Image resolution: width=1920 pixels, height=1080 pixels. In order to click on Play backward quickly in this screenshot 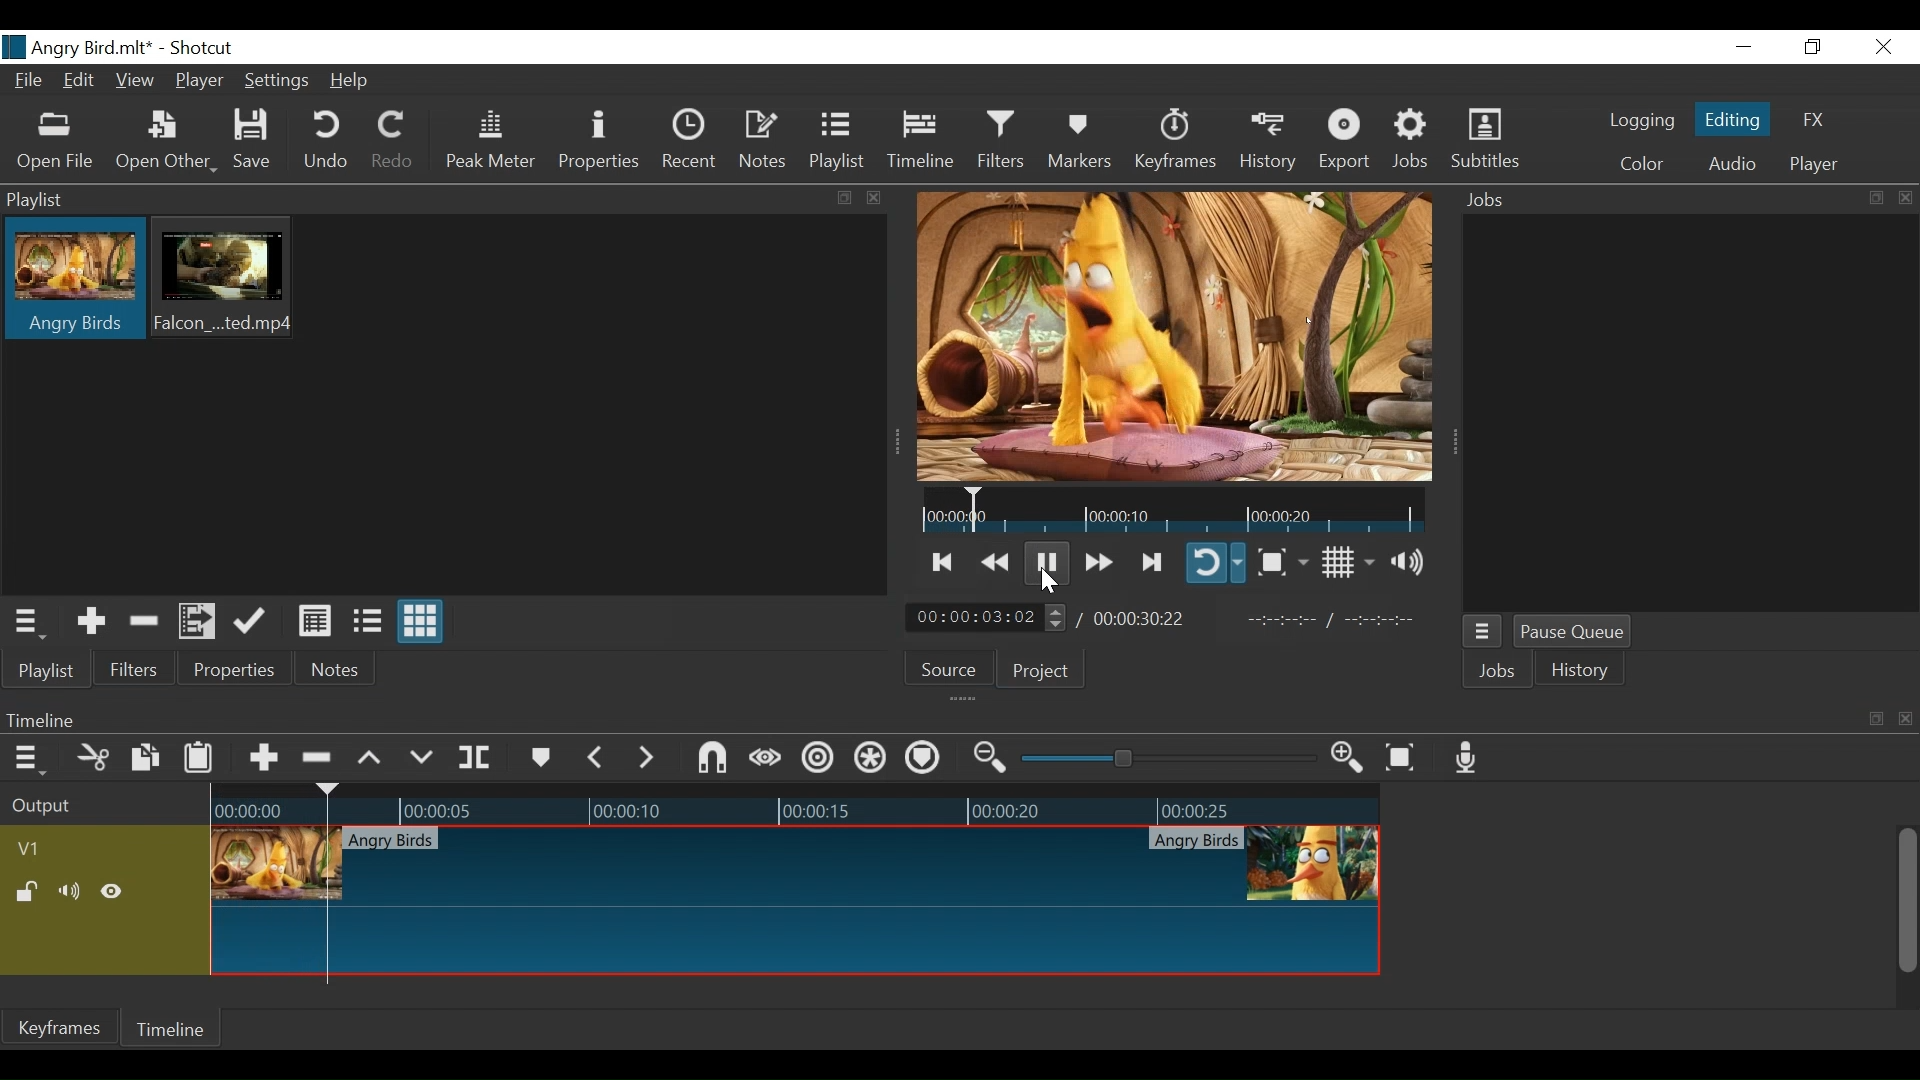, I will do `click(998, 559)`.